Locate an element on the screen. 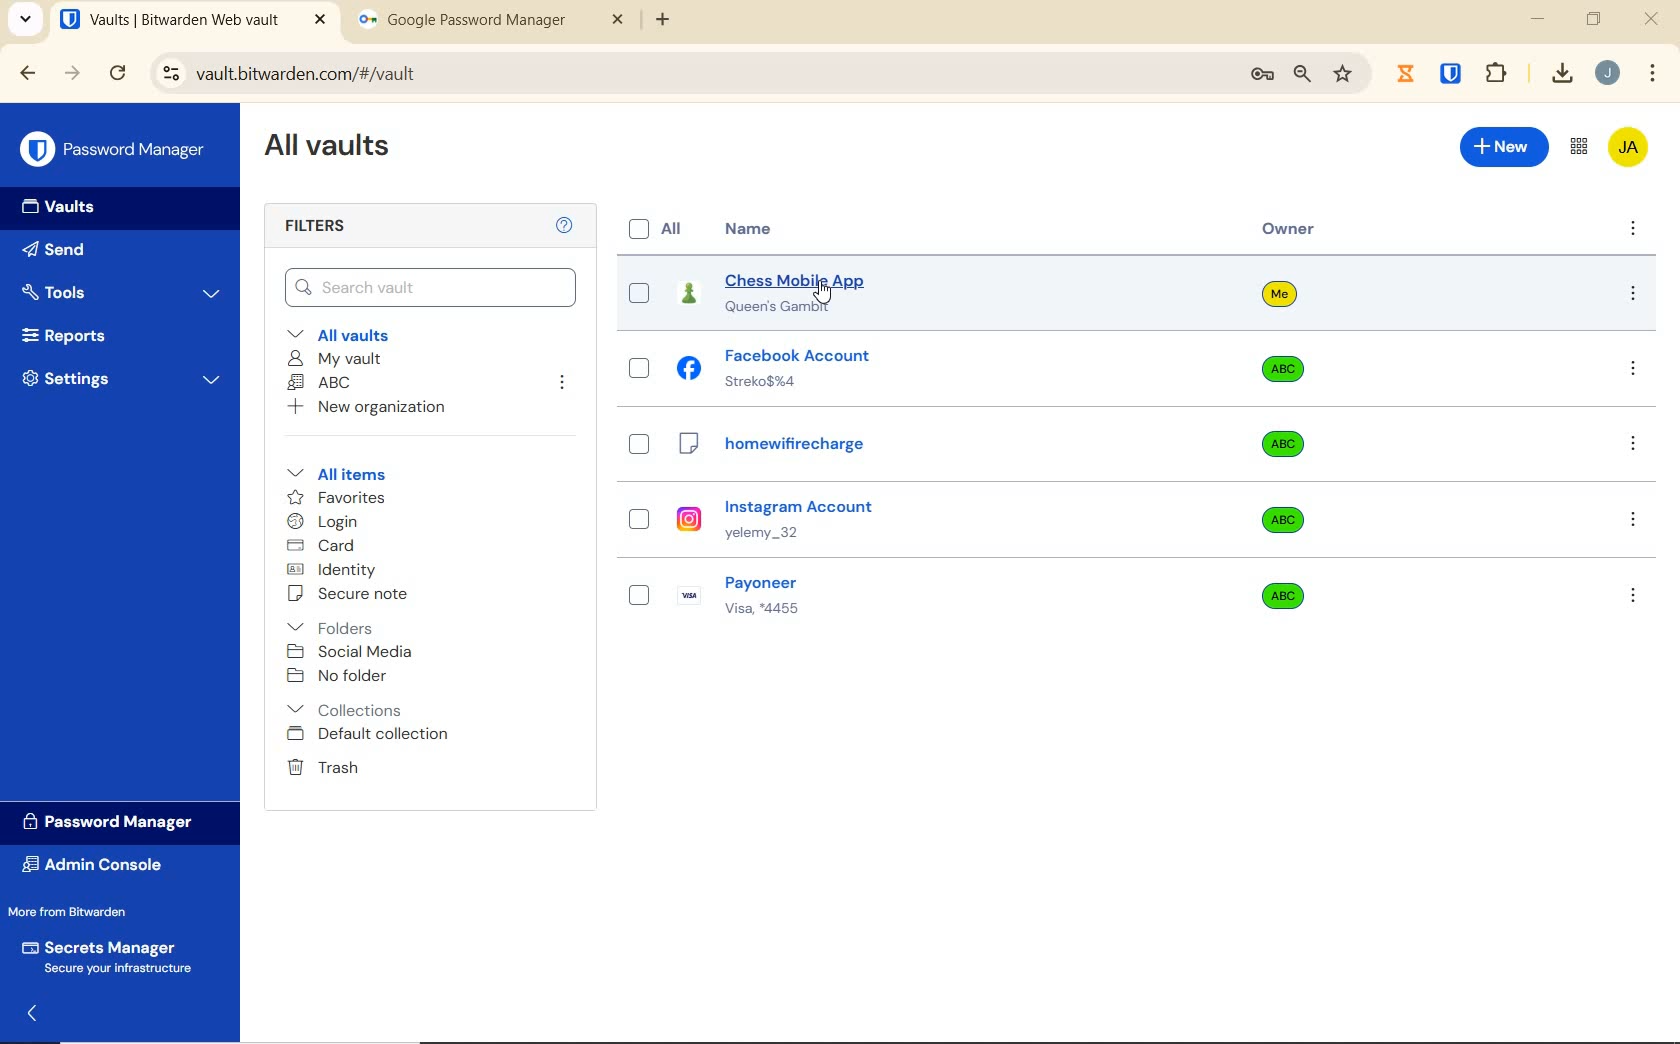 This screenshot has height=1044, width=1680. more options is located at coordinates (1633, 295).